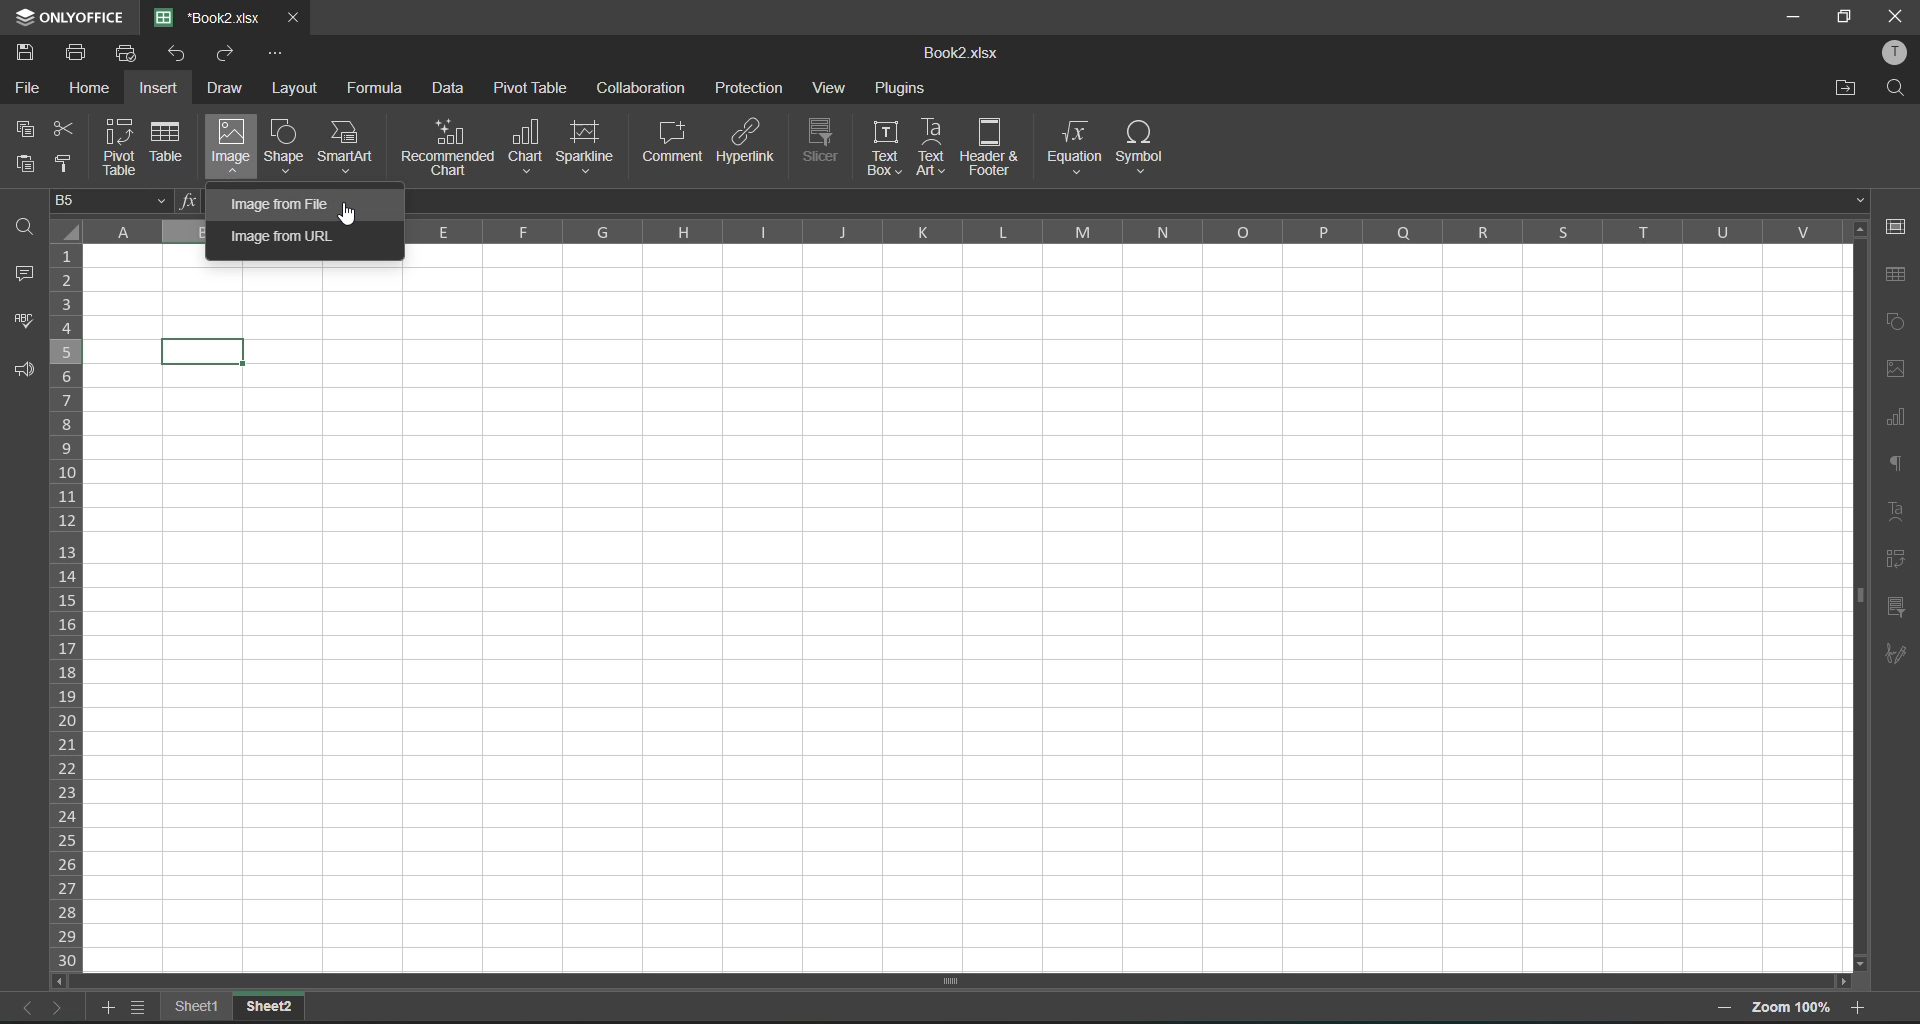 This screenshot has height=1024, width=1920. I want to click on equation, so click(1072, 146).